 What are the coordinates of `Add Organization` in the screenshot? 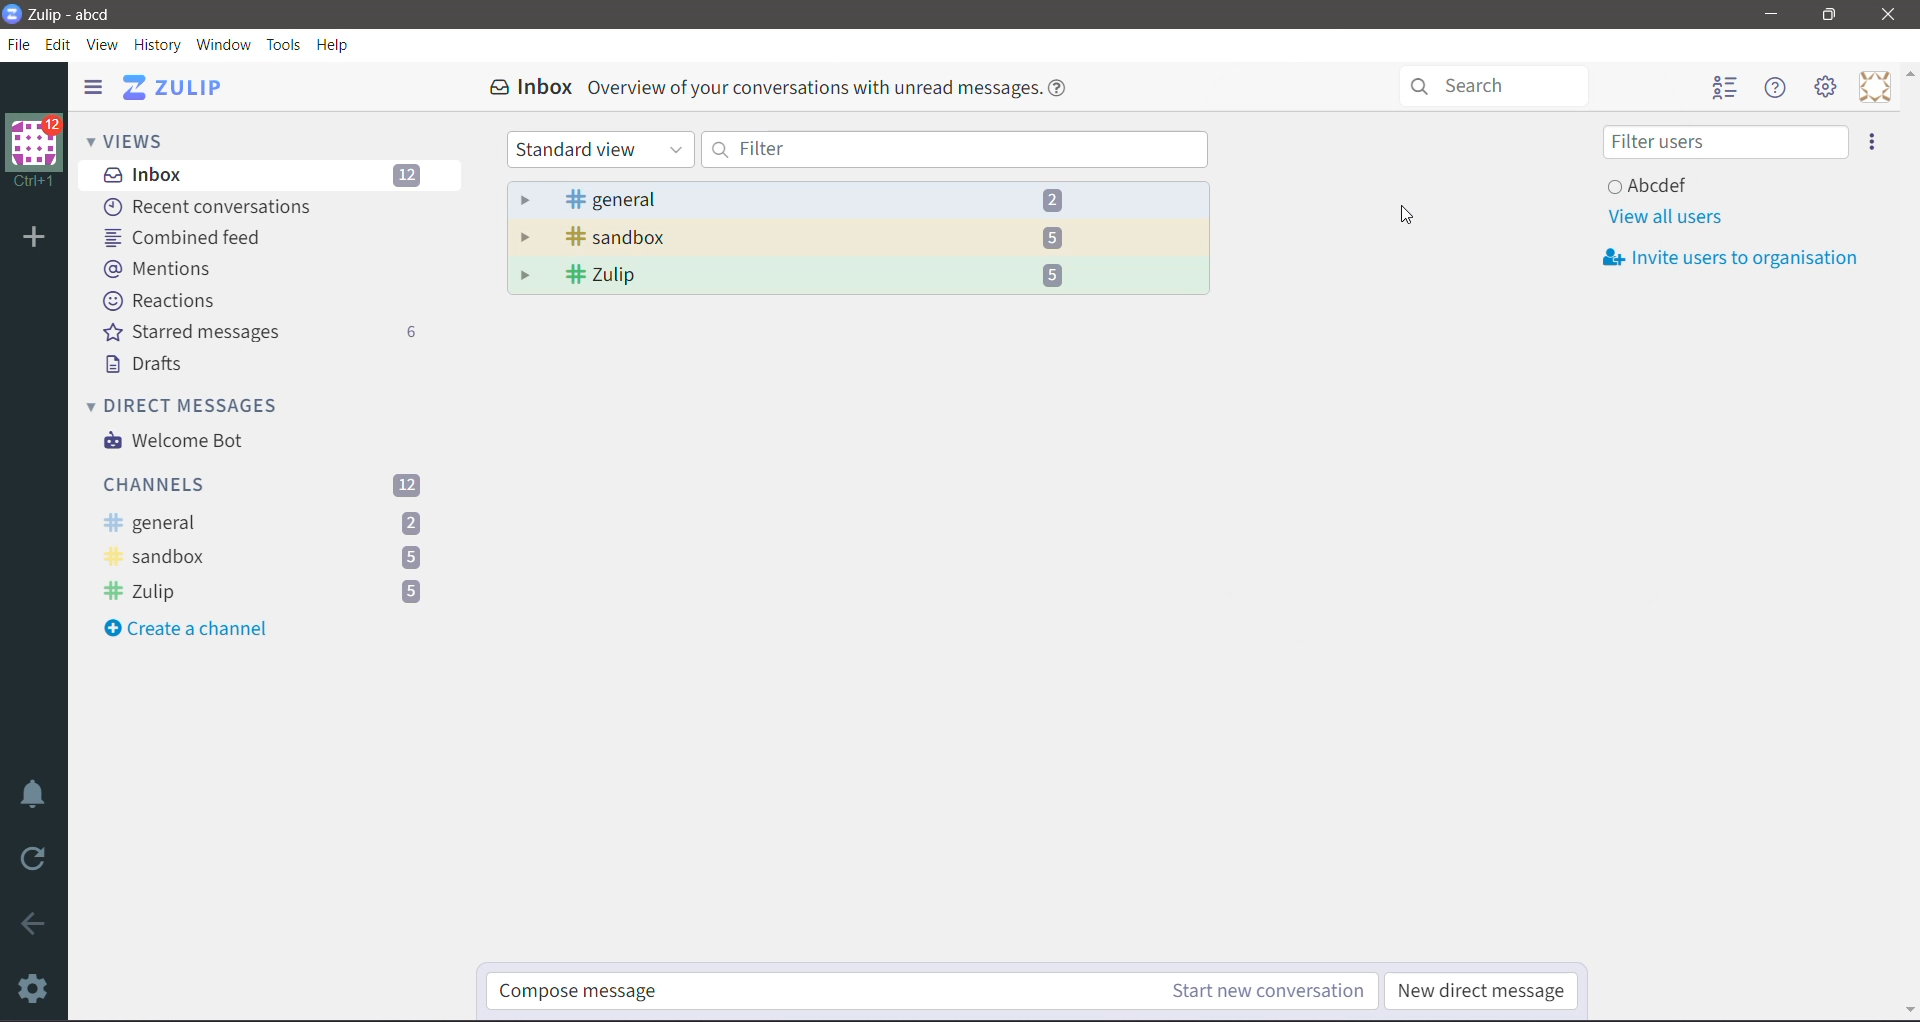 It's located at (35, 238).